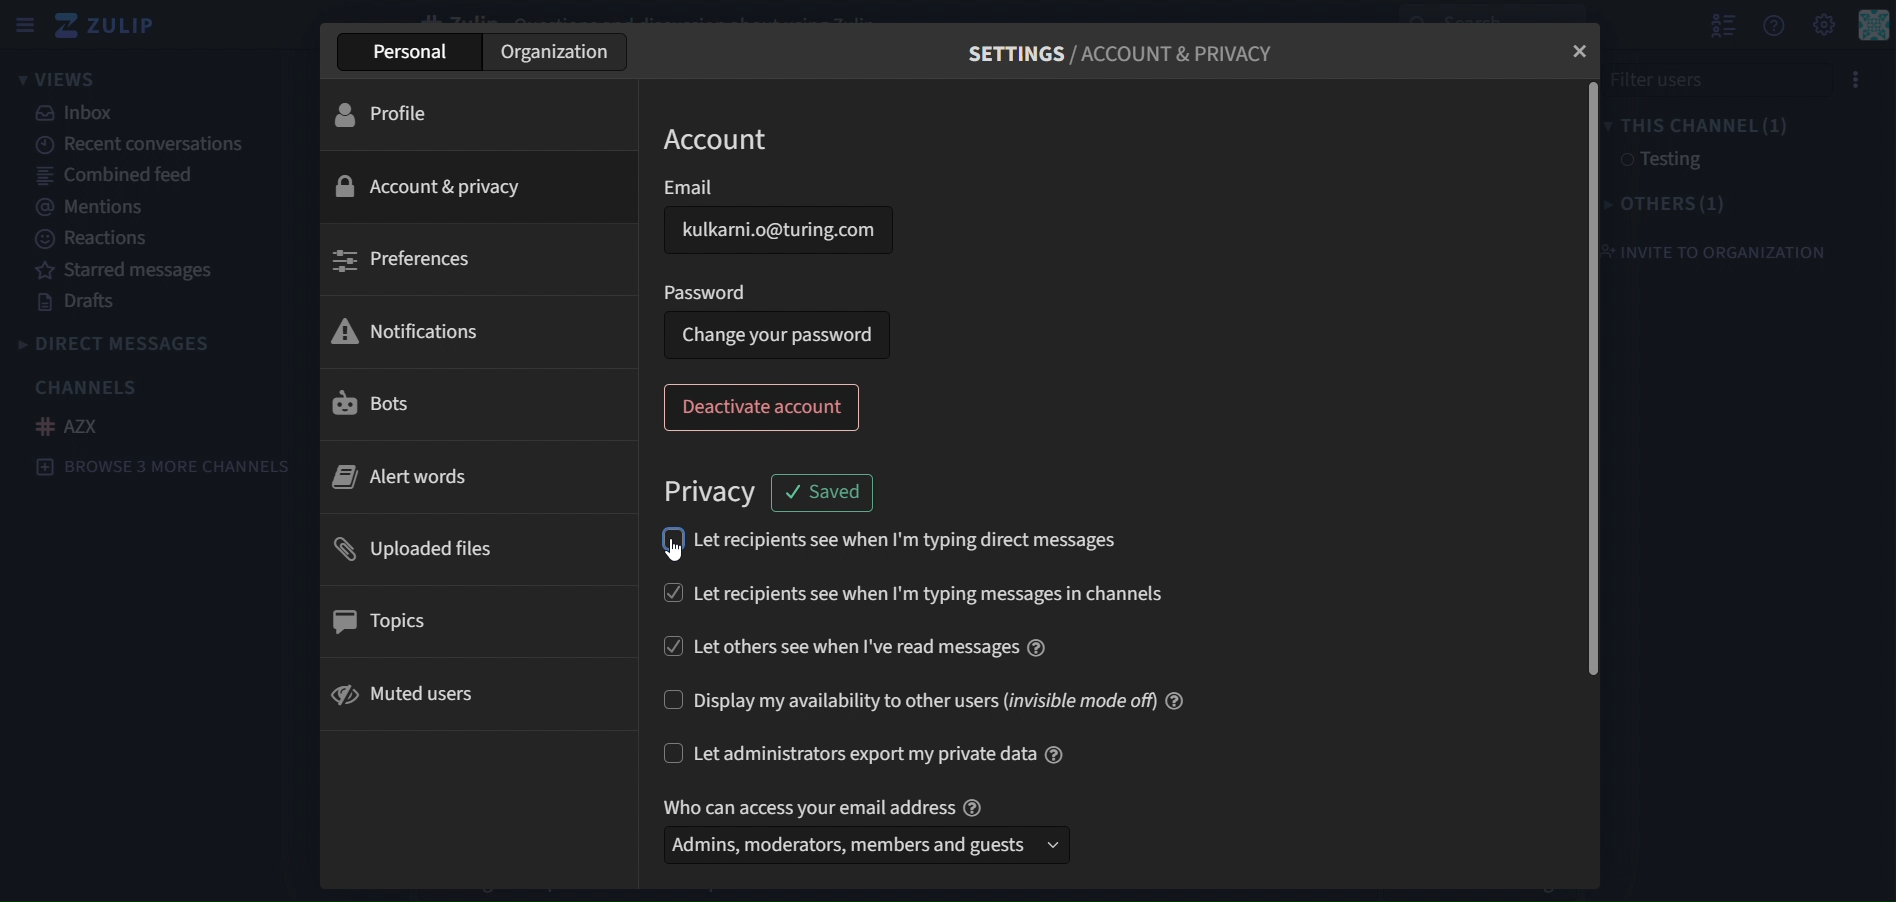  I want to click on profile, so click(403, 117).